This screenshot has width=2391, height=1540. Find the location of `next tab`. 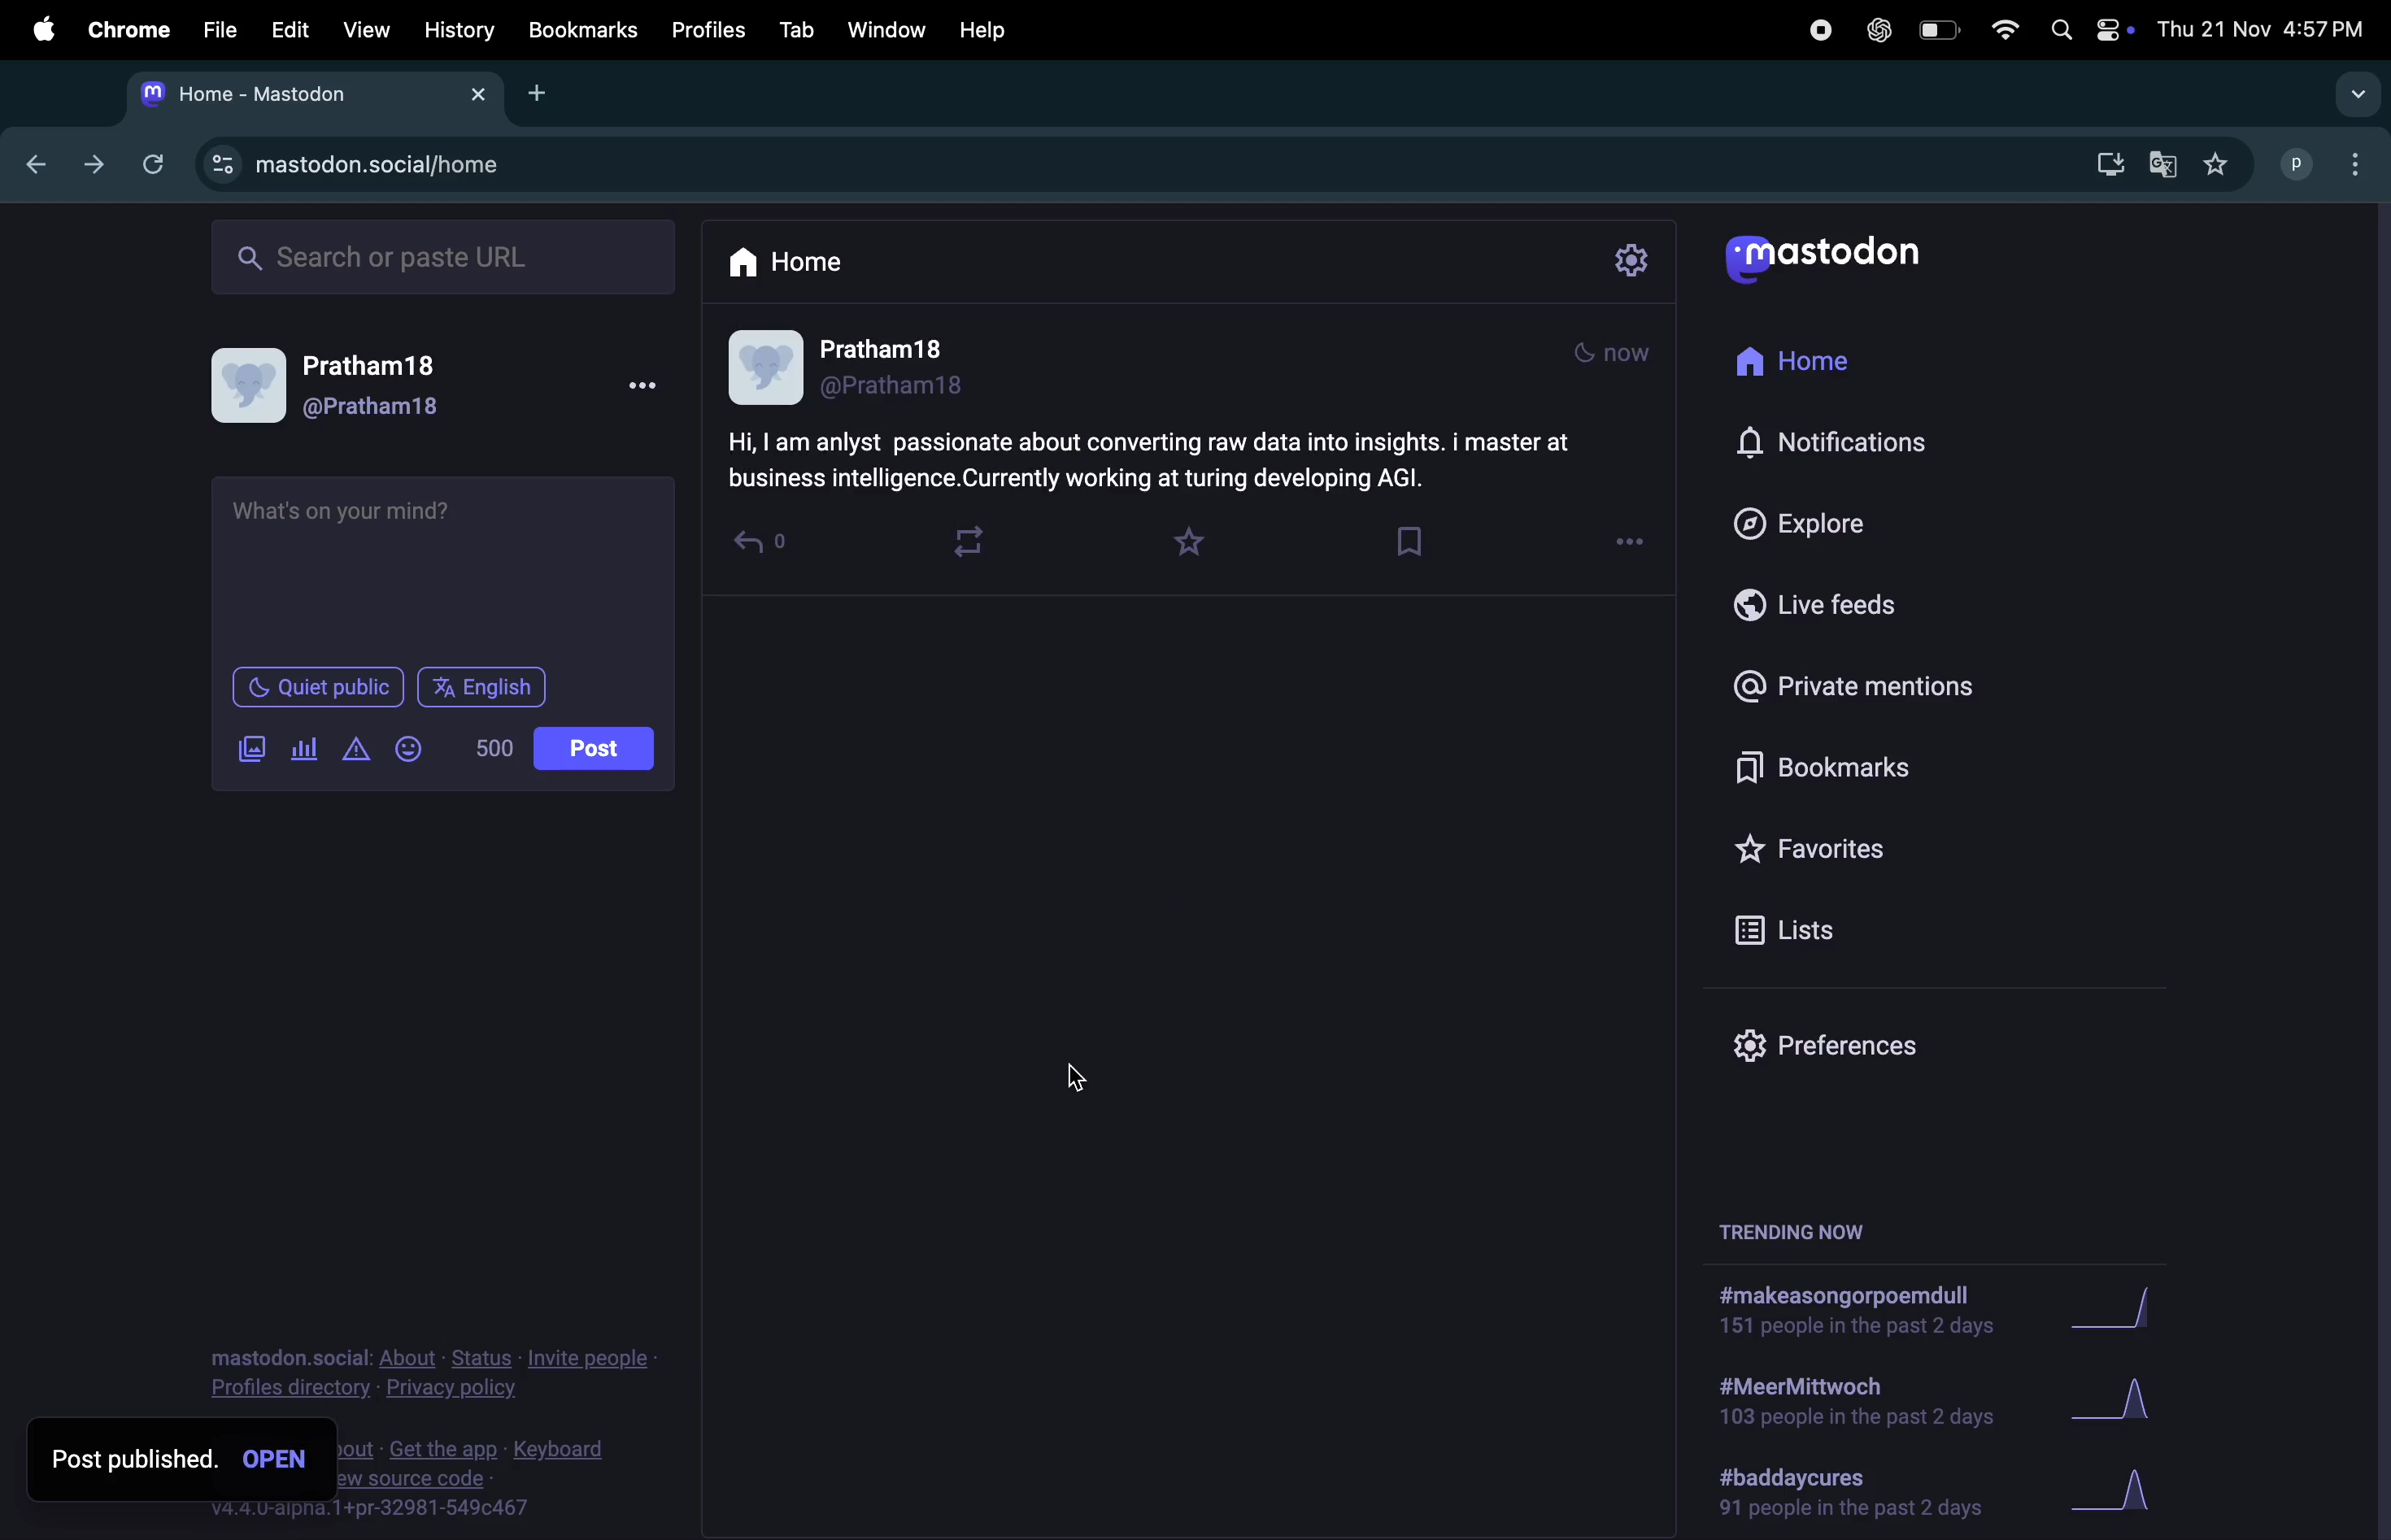

next tab is located at coordinates (95, 166).